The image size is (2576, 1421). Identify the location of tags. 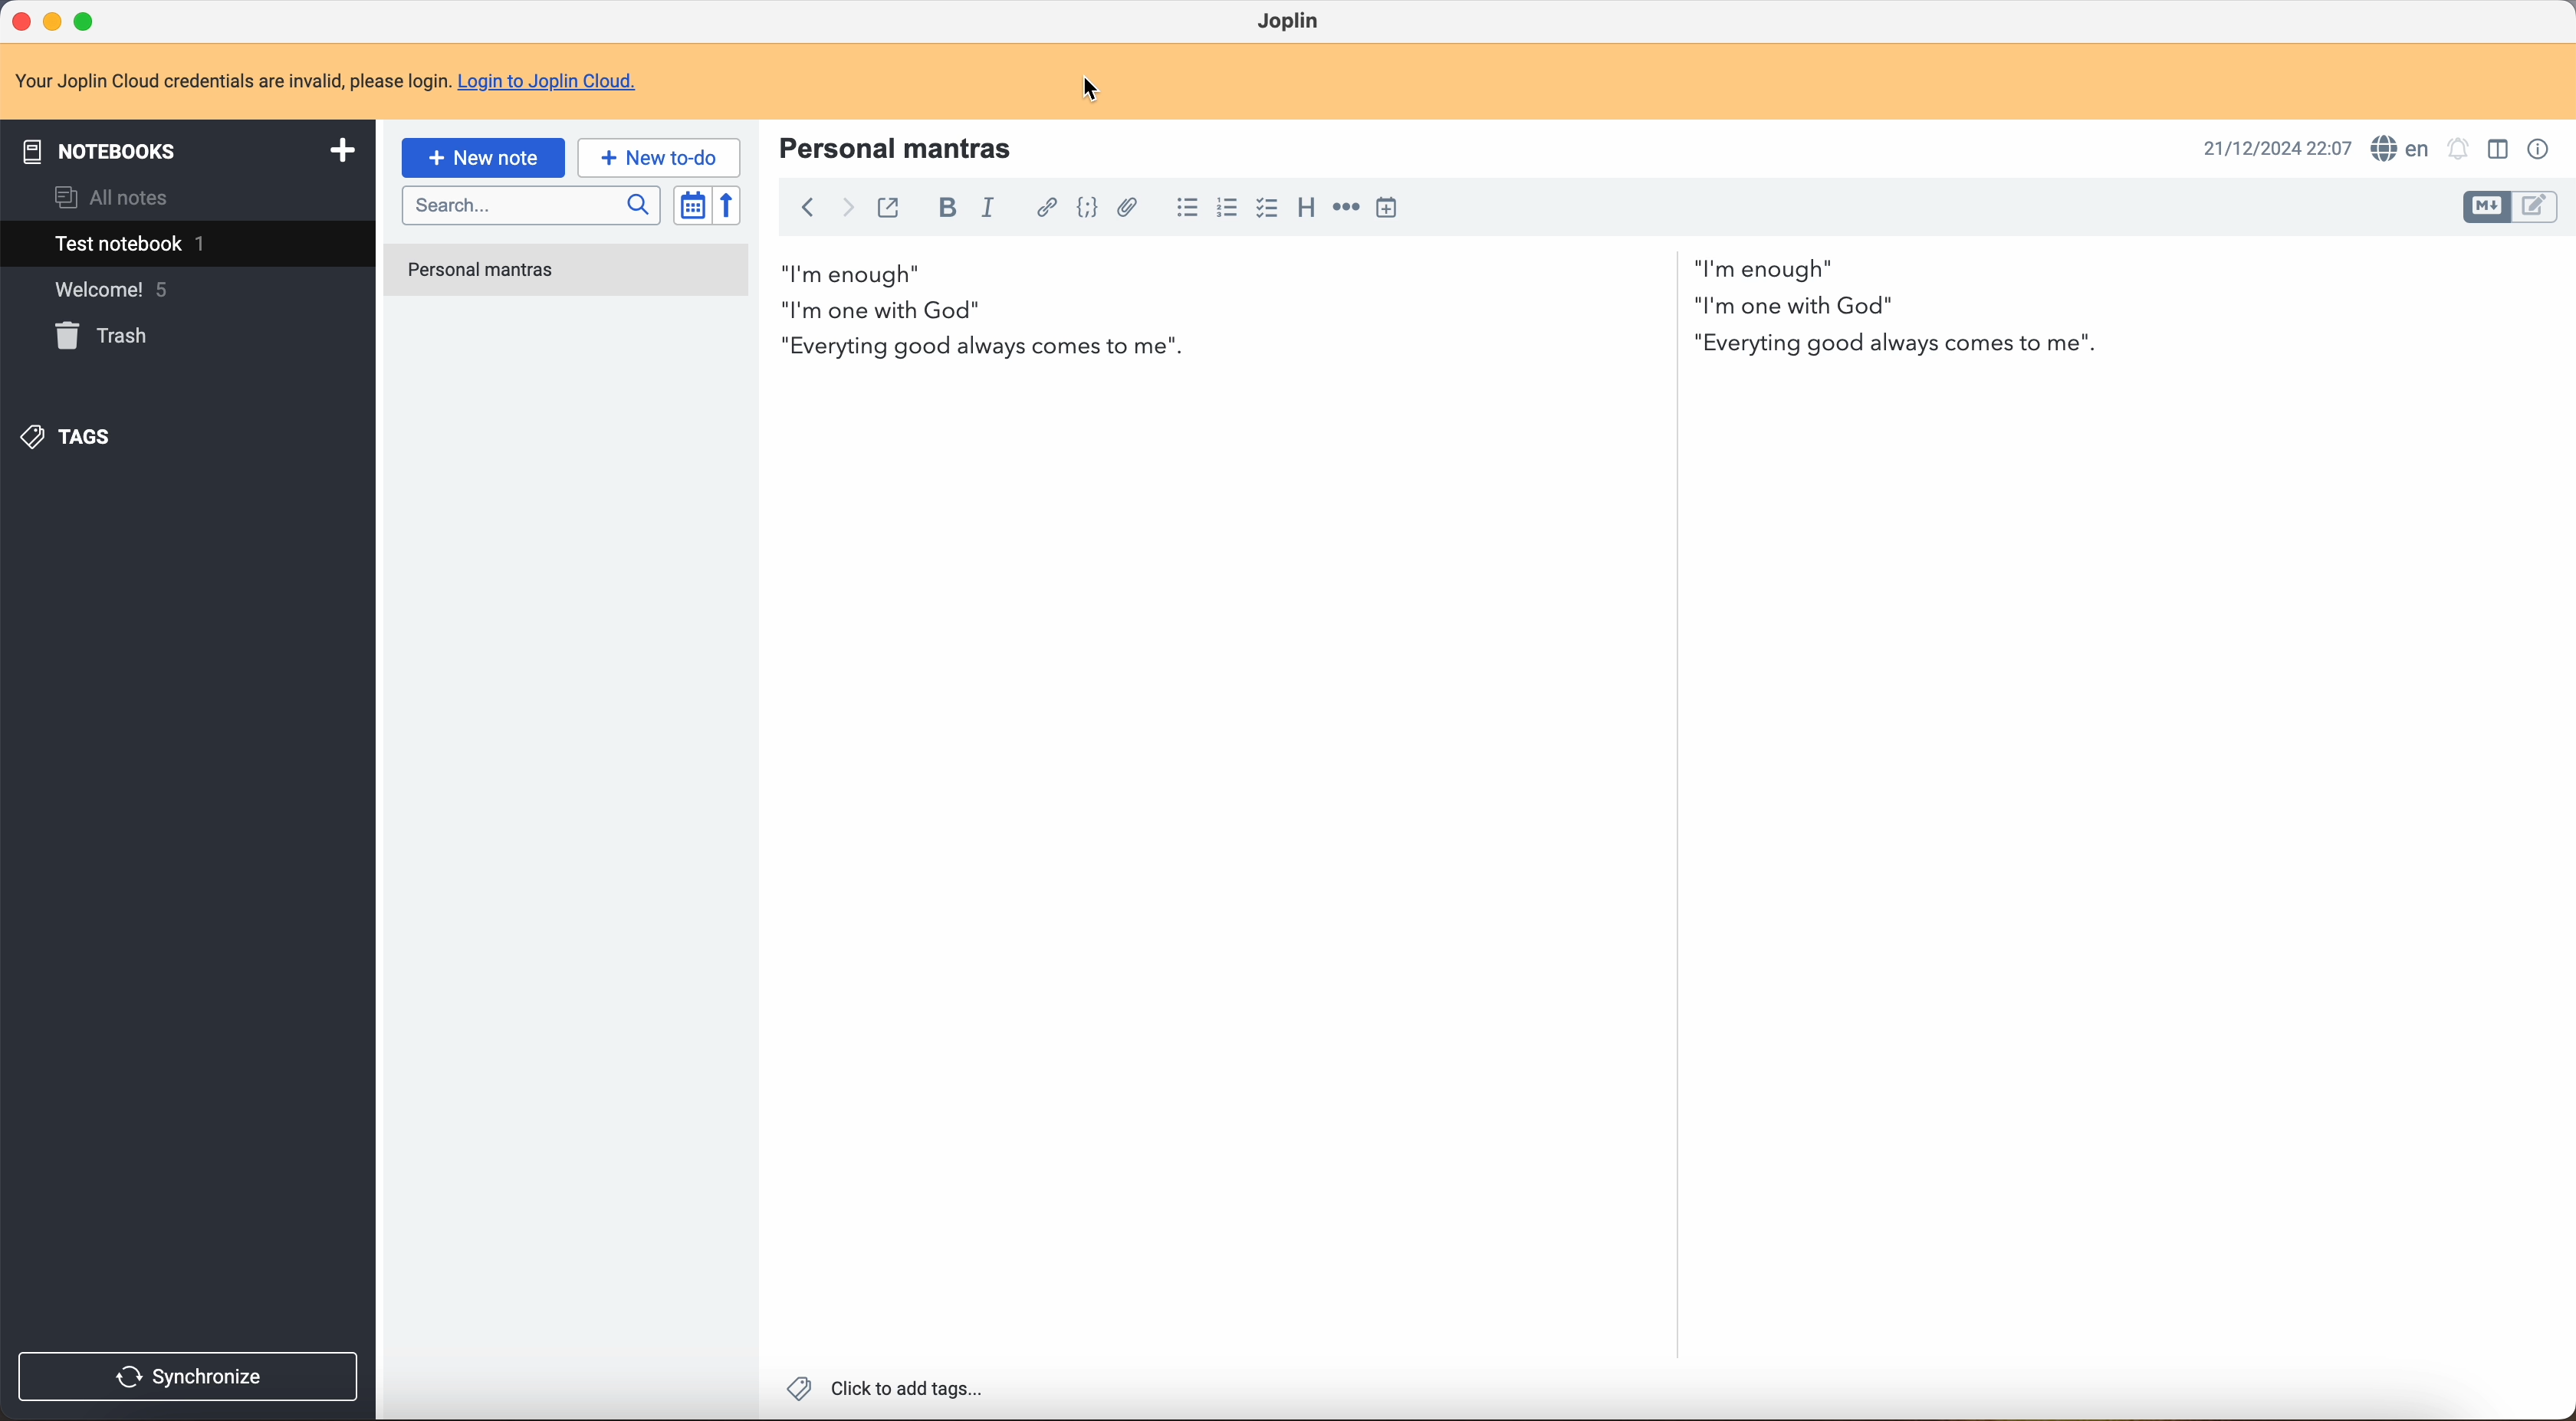
(76, 441).